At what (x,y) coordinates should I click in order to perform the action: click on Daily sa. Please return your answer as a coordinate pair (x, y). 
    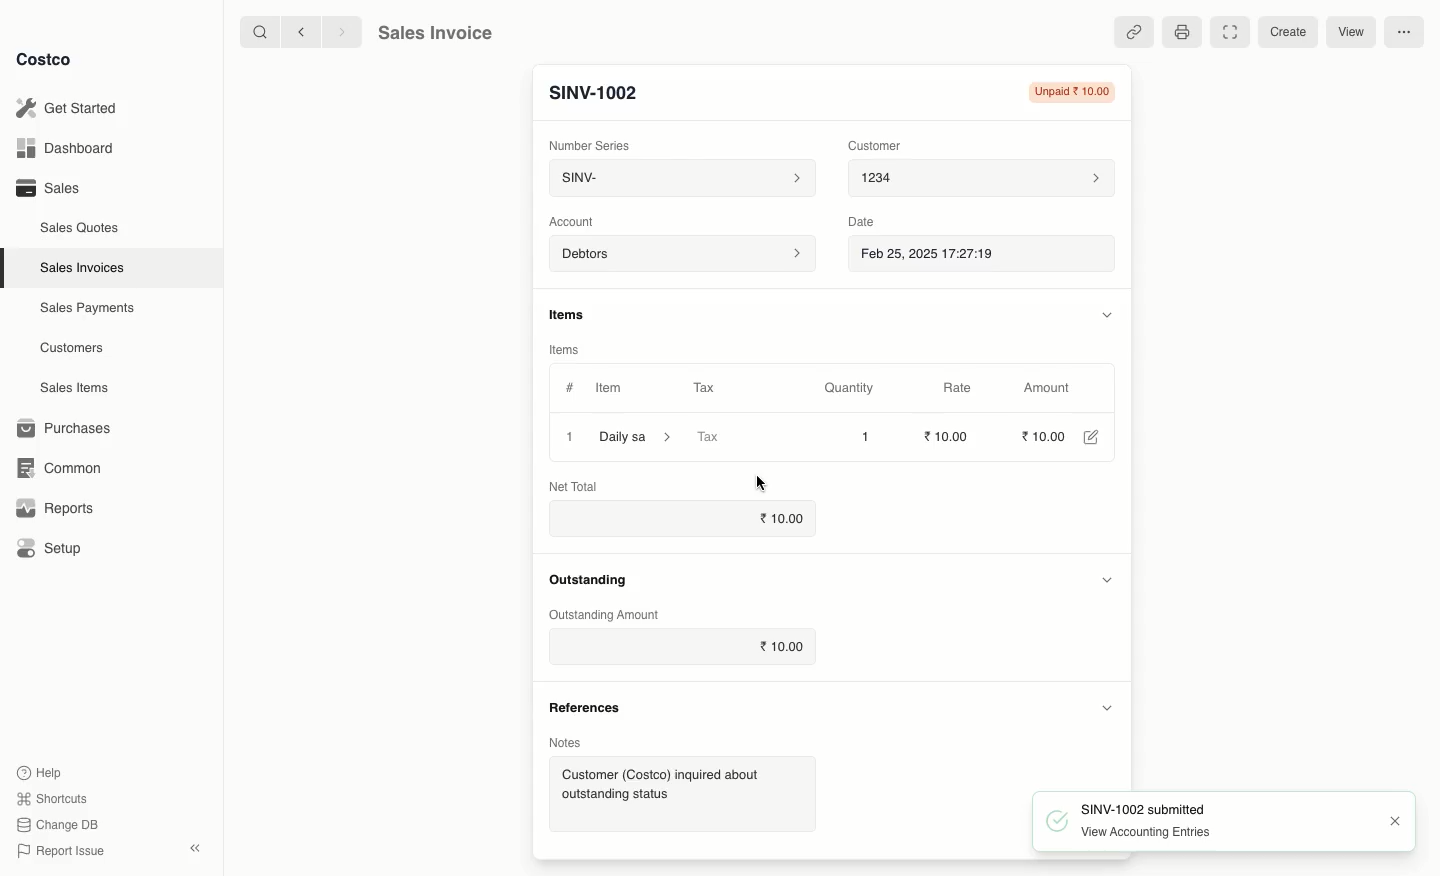
    Looking at the image, I should click on (639, 436).